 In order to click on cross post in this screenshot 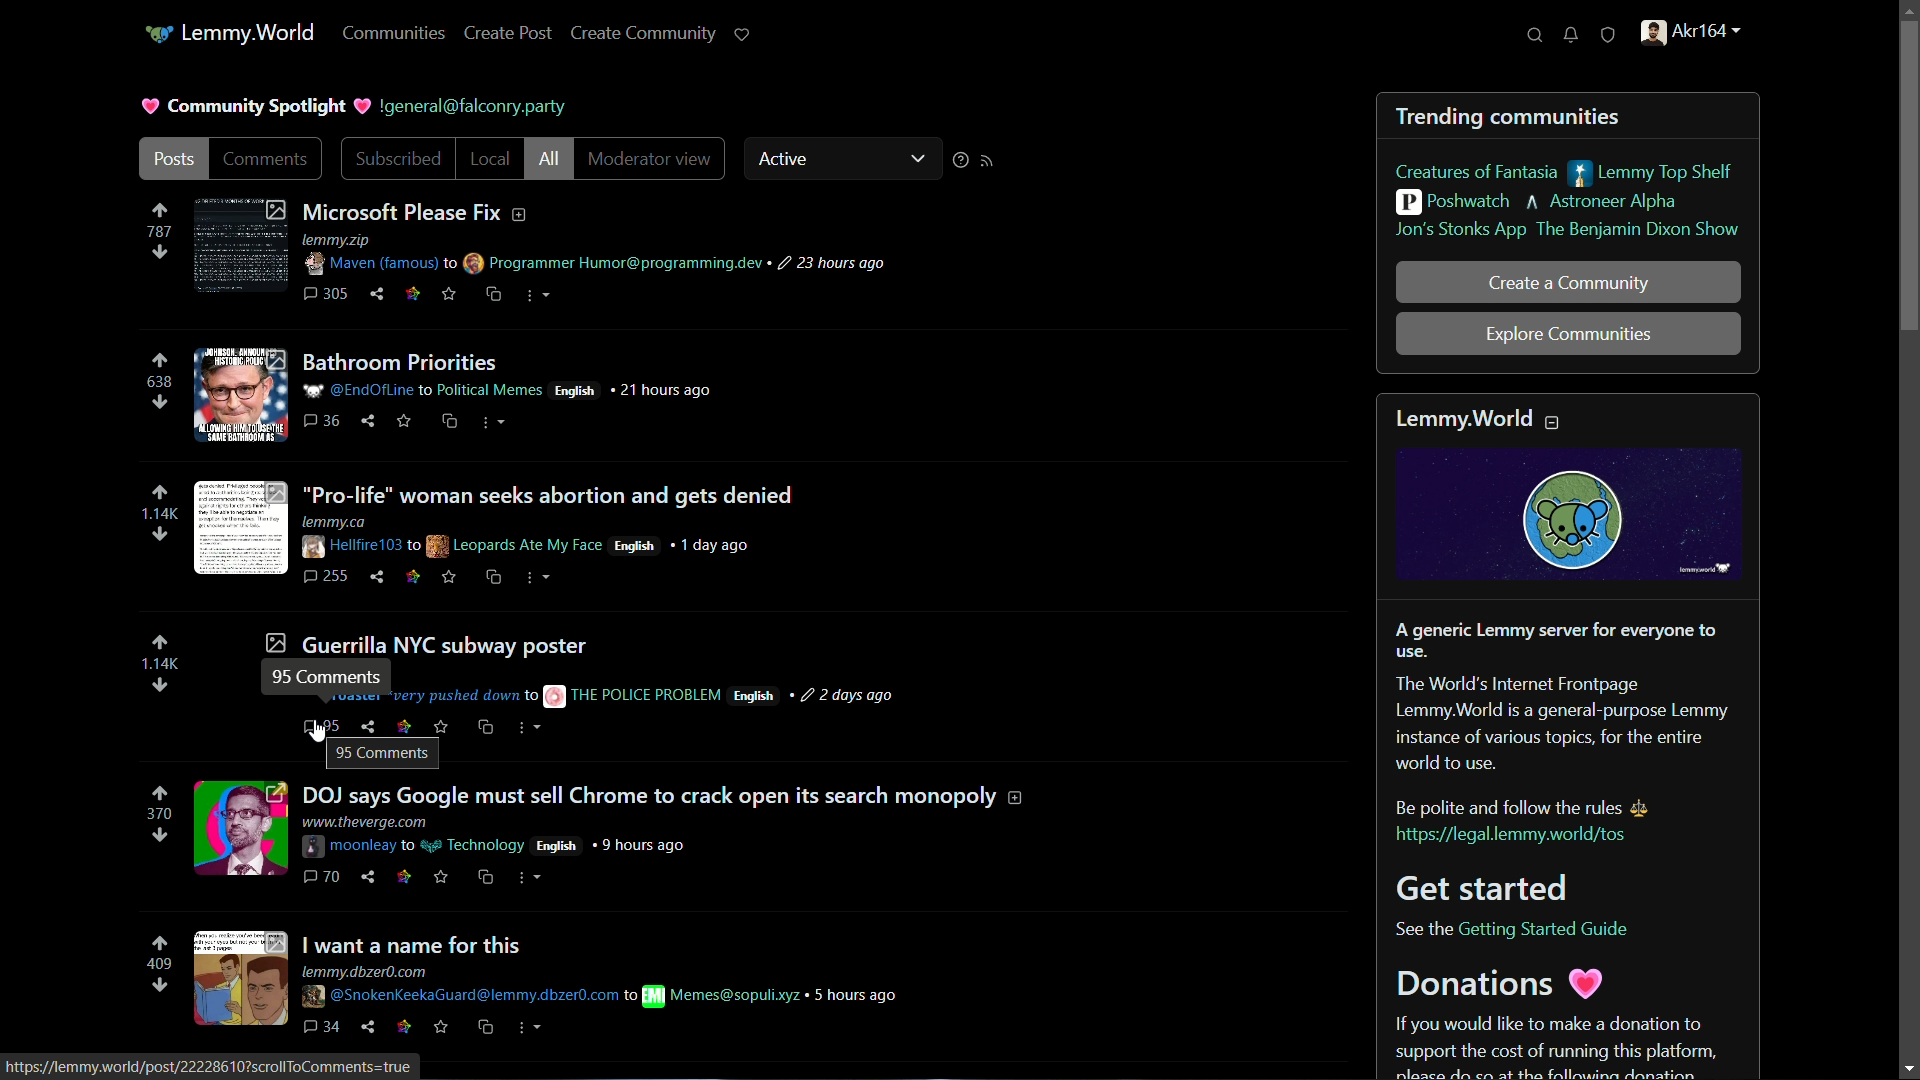, I will do `click(448, 420)`.